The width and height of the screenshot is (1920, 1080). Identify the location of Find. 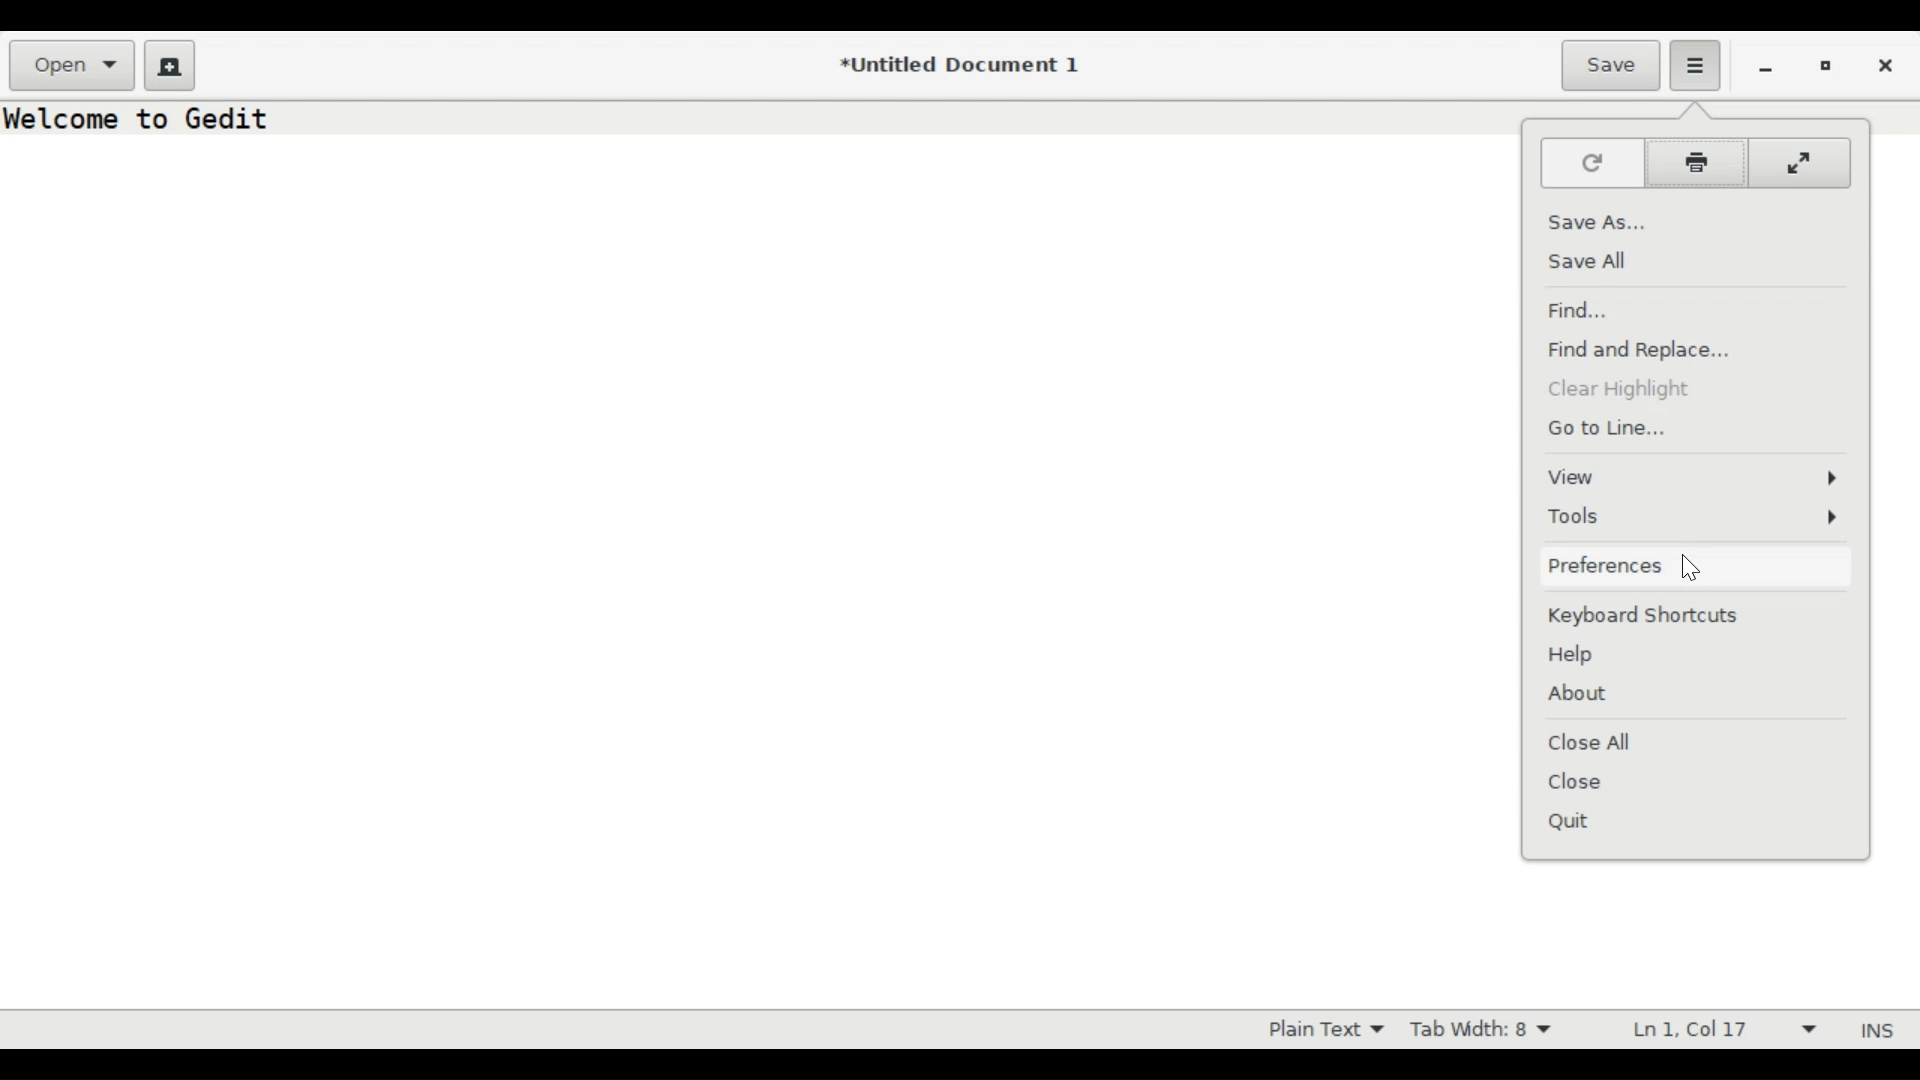
(1581, 309).